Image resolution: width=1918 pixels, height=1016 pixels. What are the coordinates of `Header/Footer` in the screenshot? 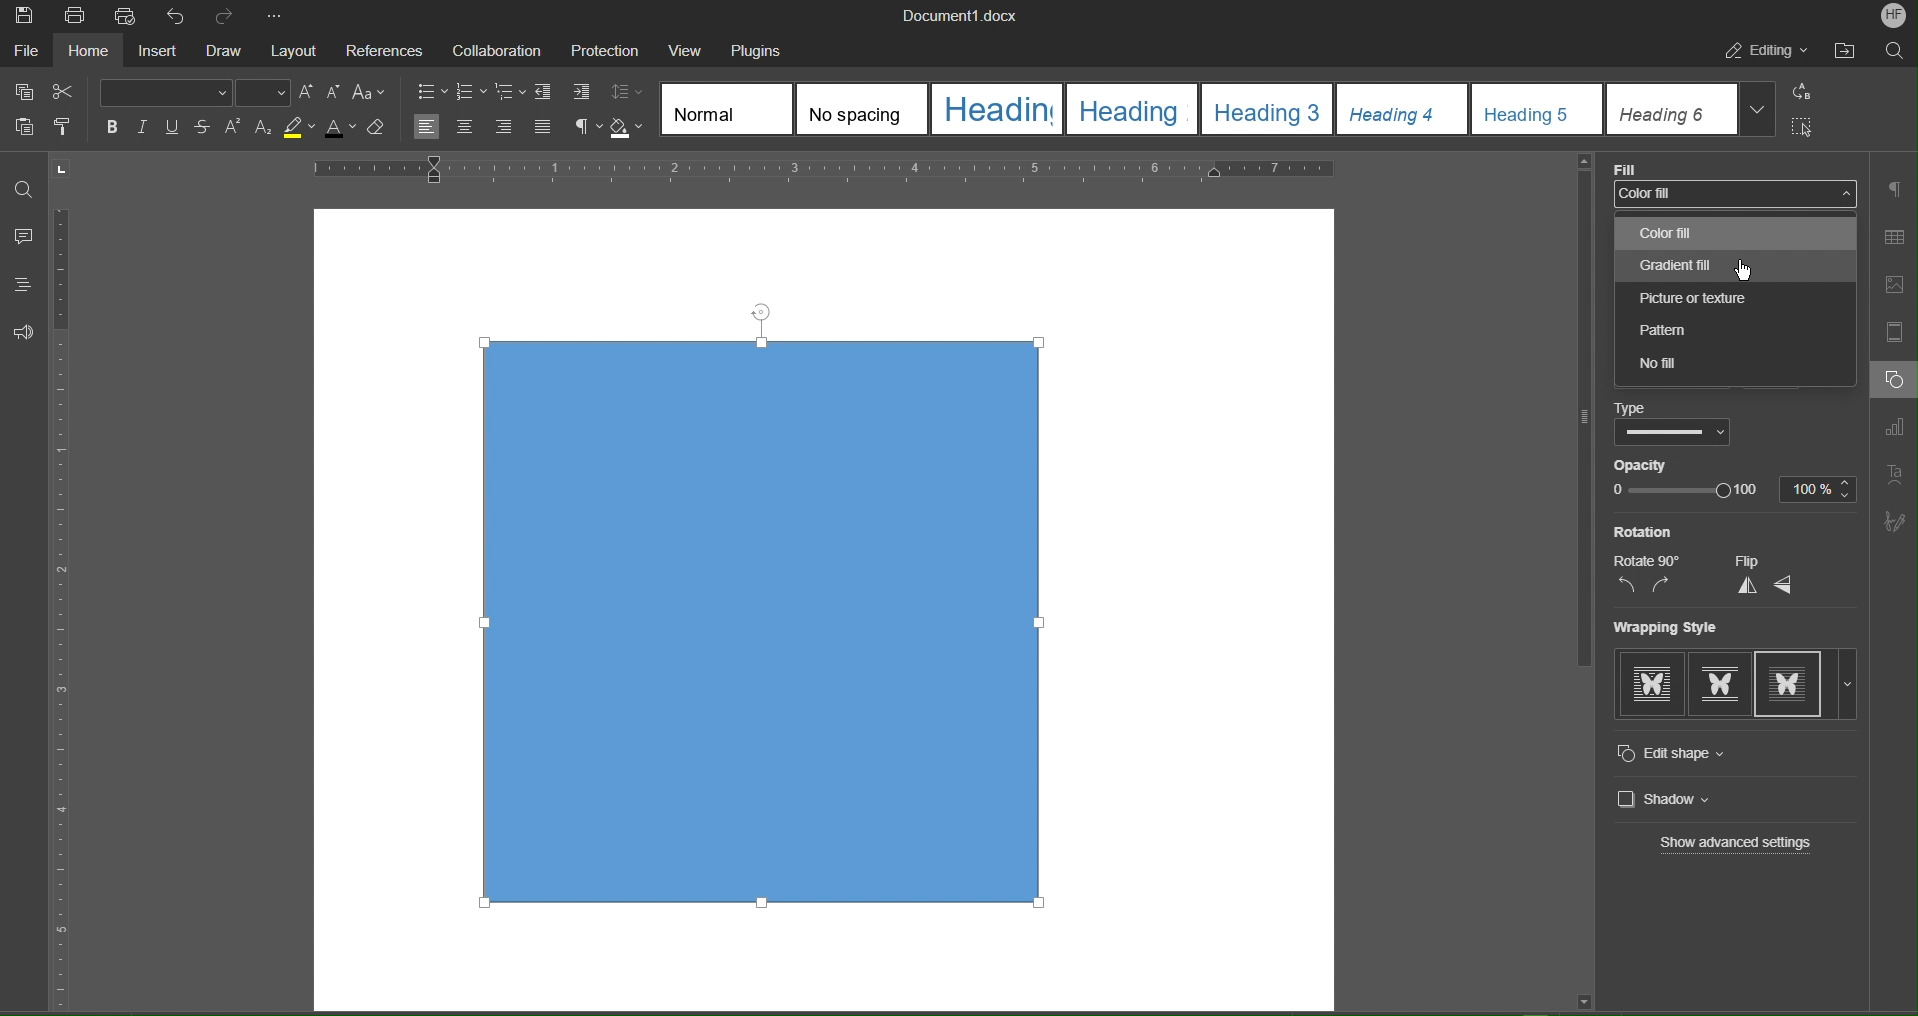 It's located at (1900, 334).